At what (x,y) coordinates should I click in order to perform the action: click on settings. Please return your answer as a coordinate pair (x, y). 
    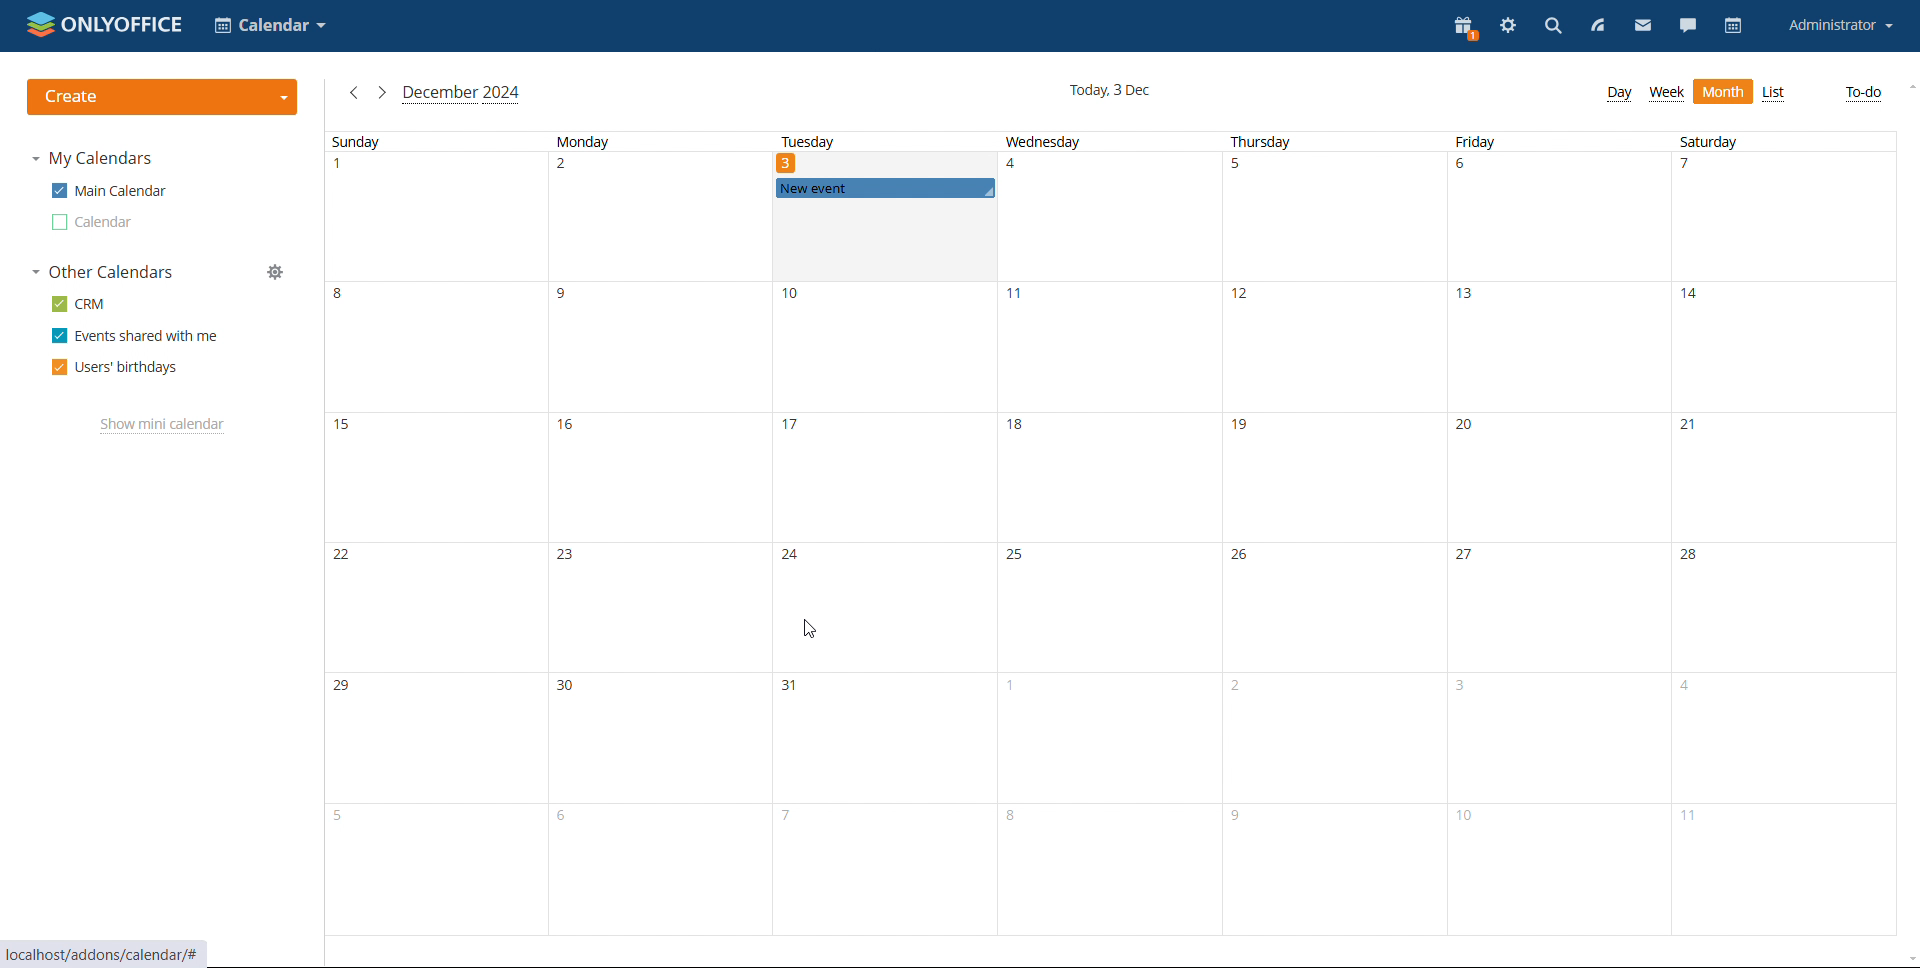
    Looking at the image, I should click on (1509, 26).